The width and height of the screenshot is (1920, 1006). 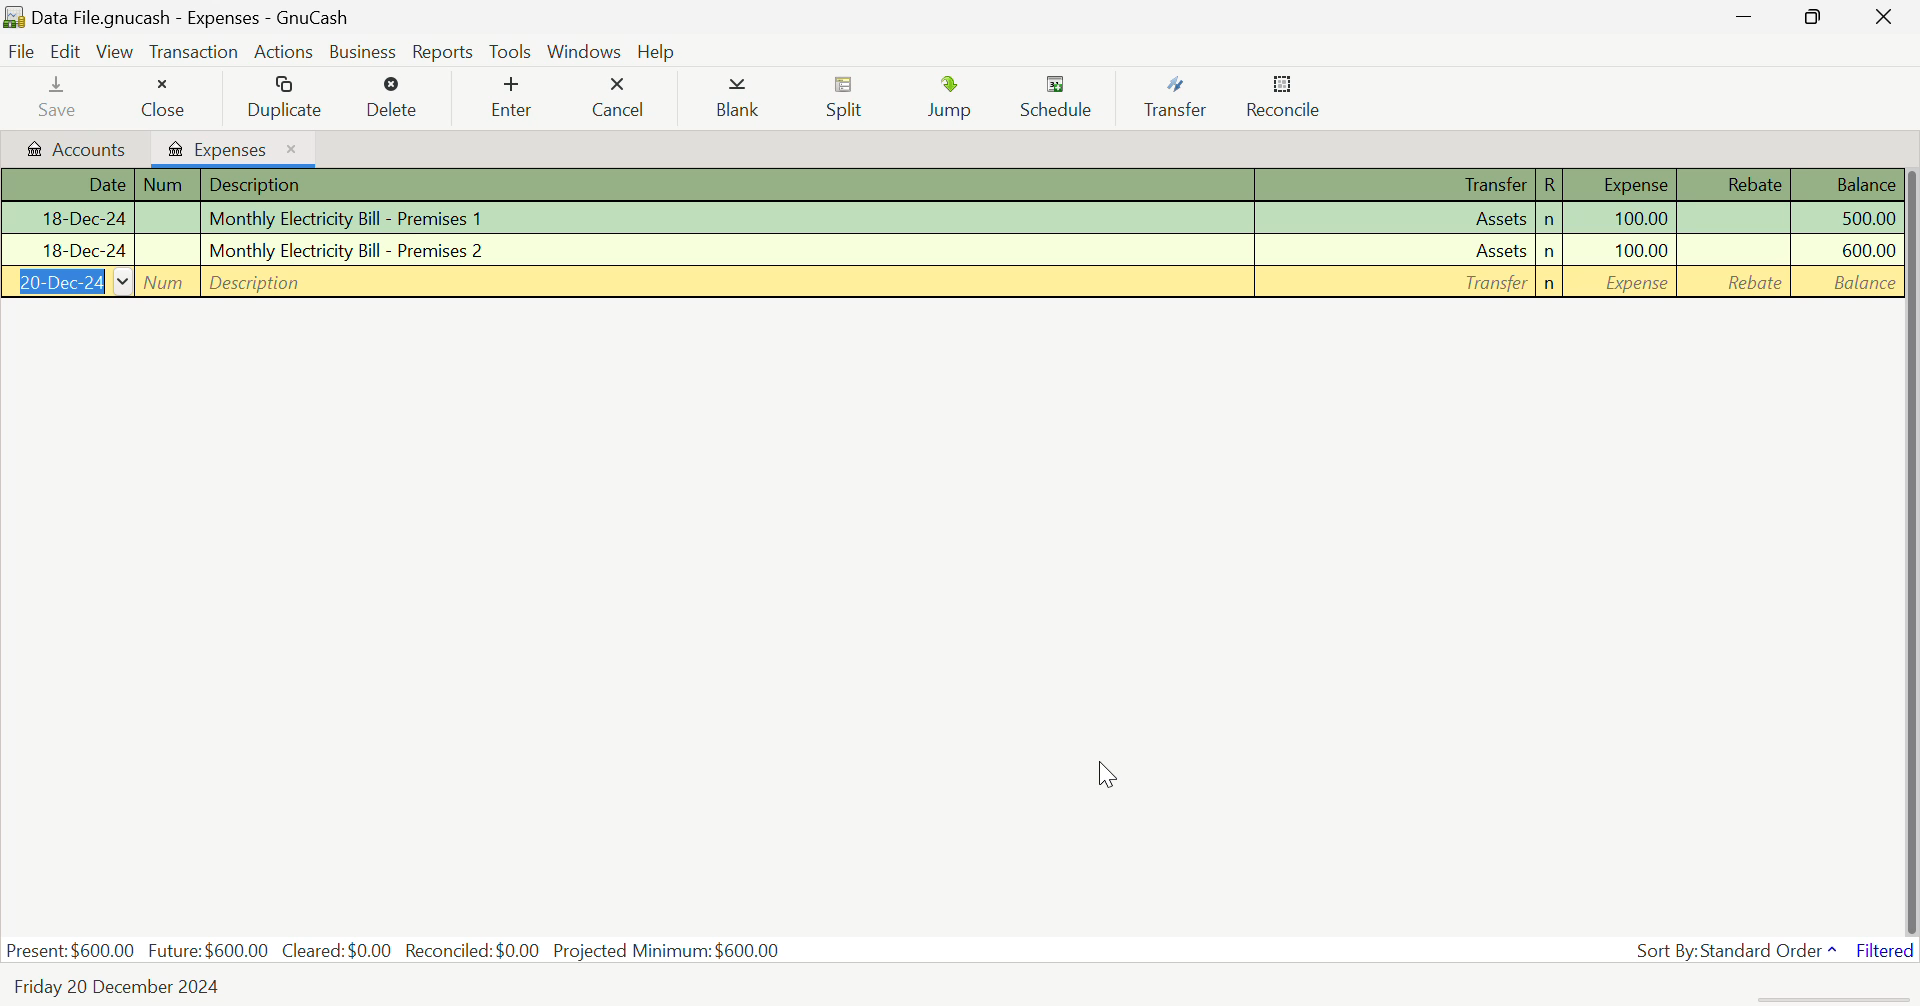 What do you see at coordinates (727, 185) in the screenshot?
I see `Description` at bounding box center [727, 185].